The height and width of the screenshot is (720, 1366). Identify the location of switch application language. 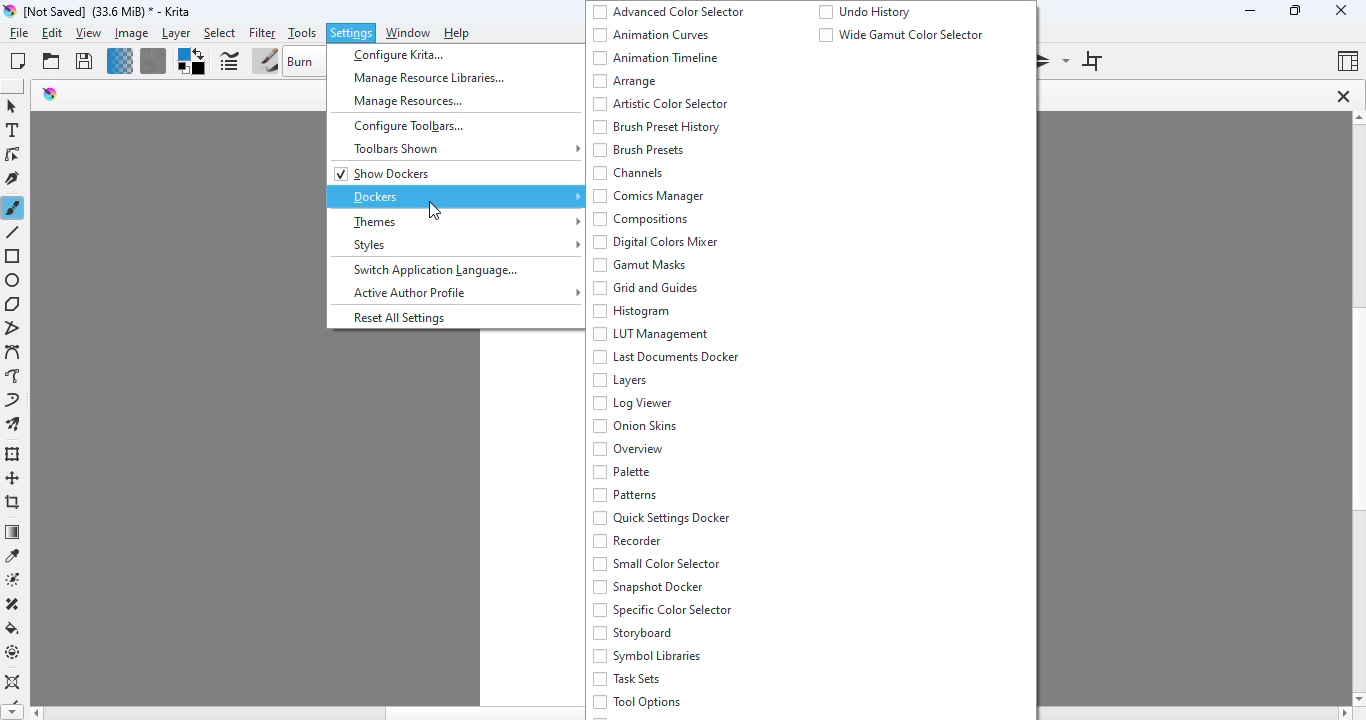
(434, 270).